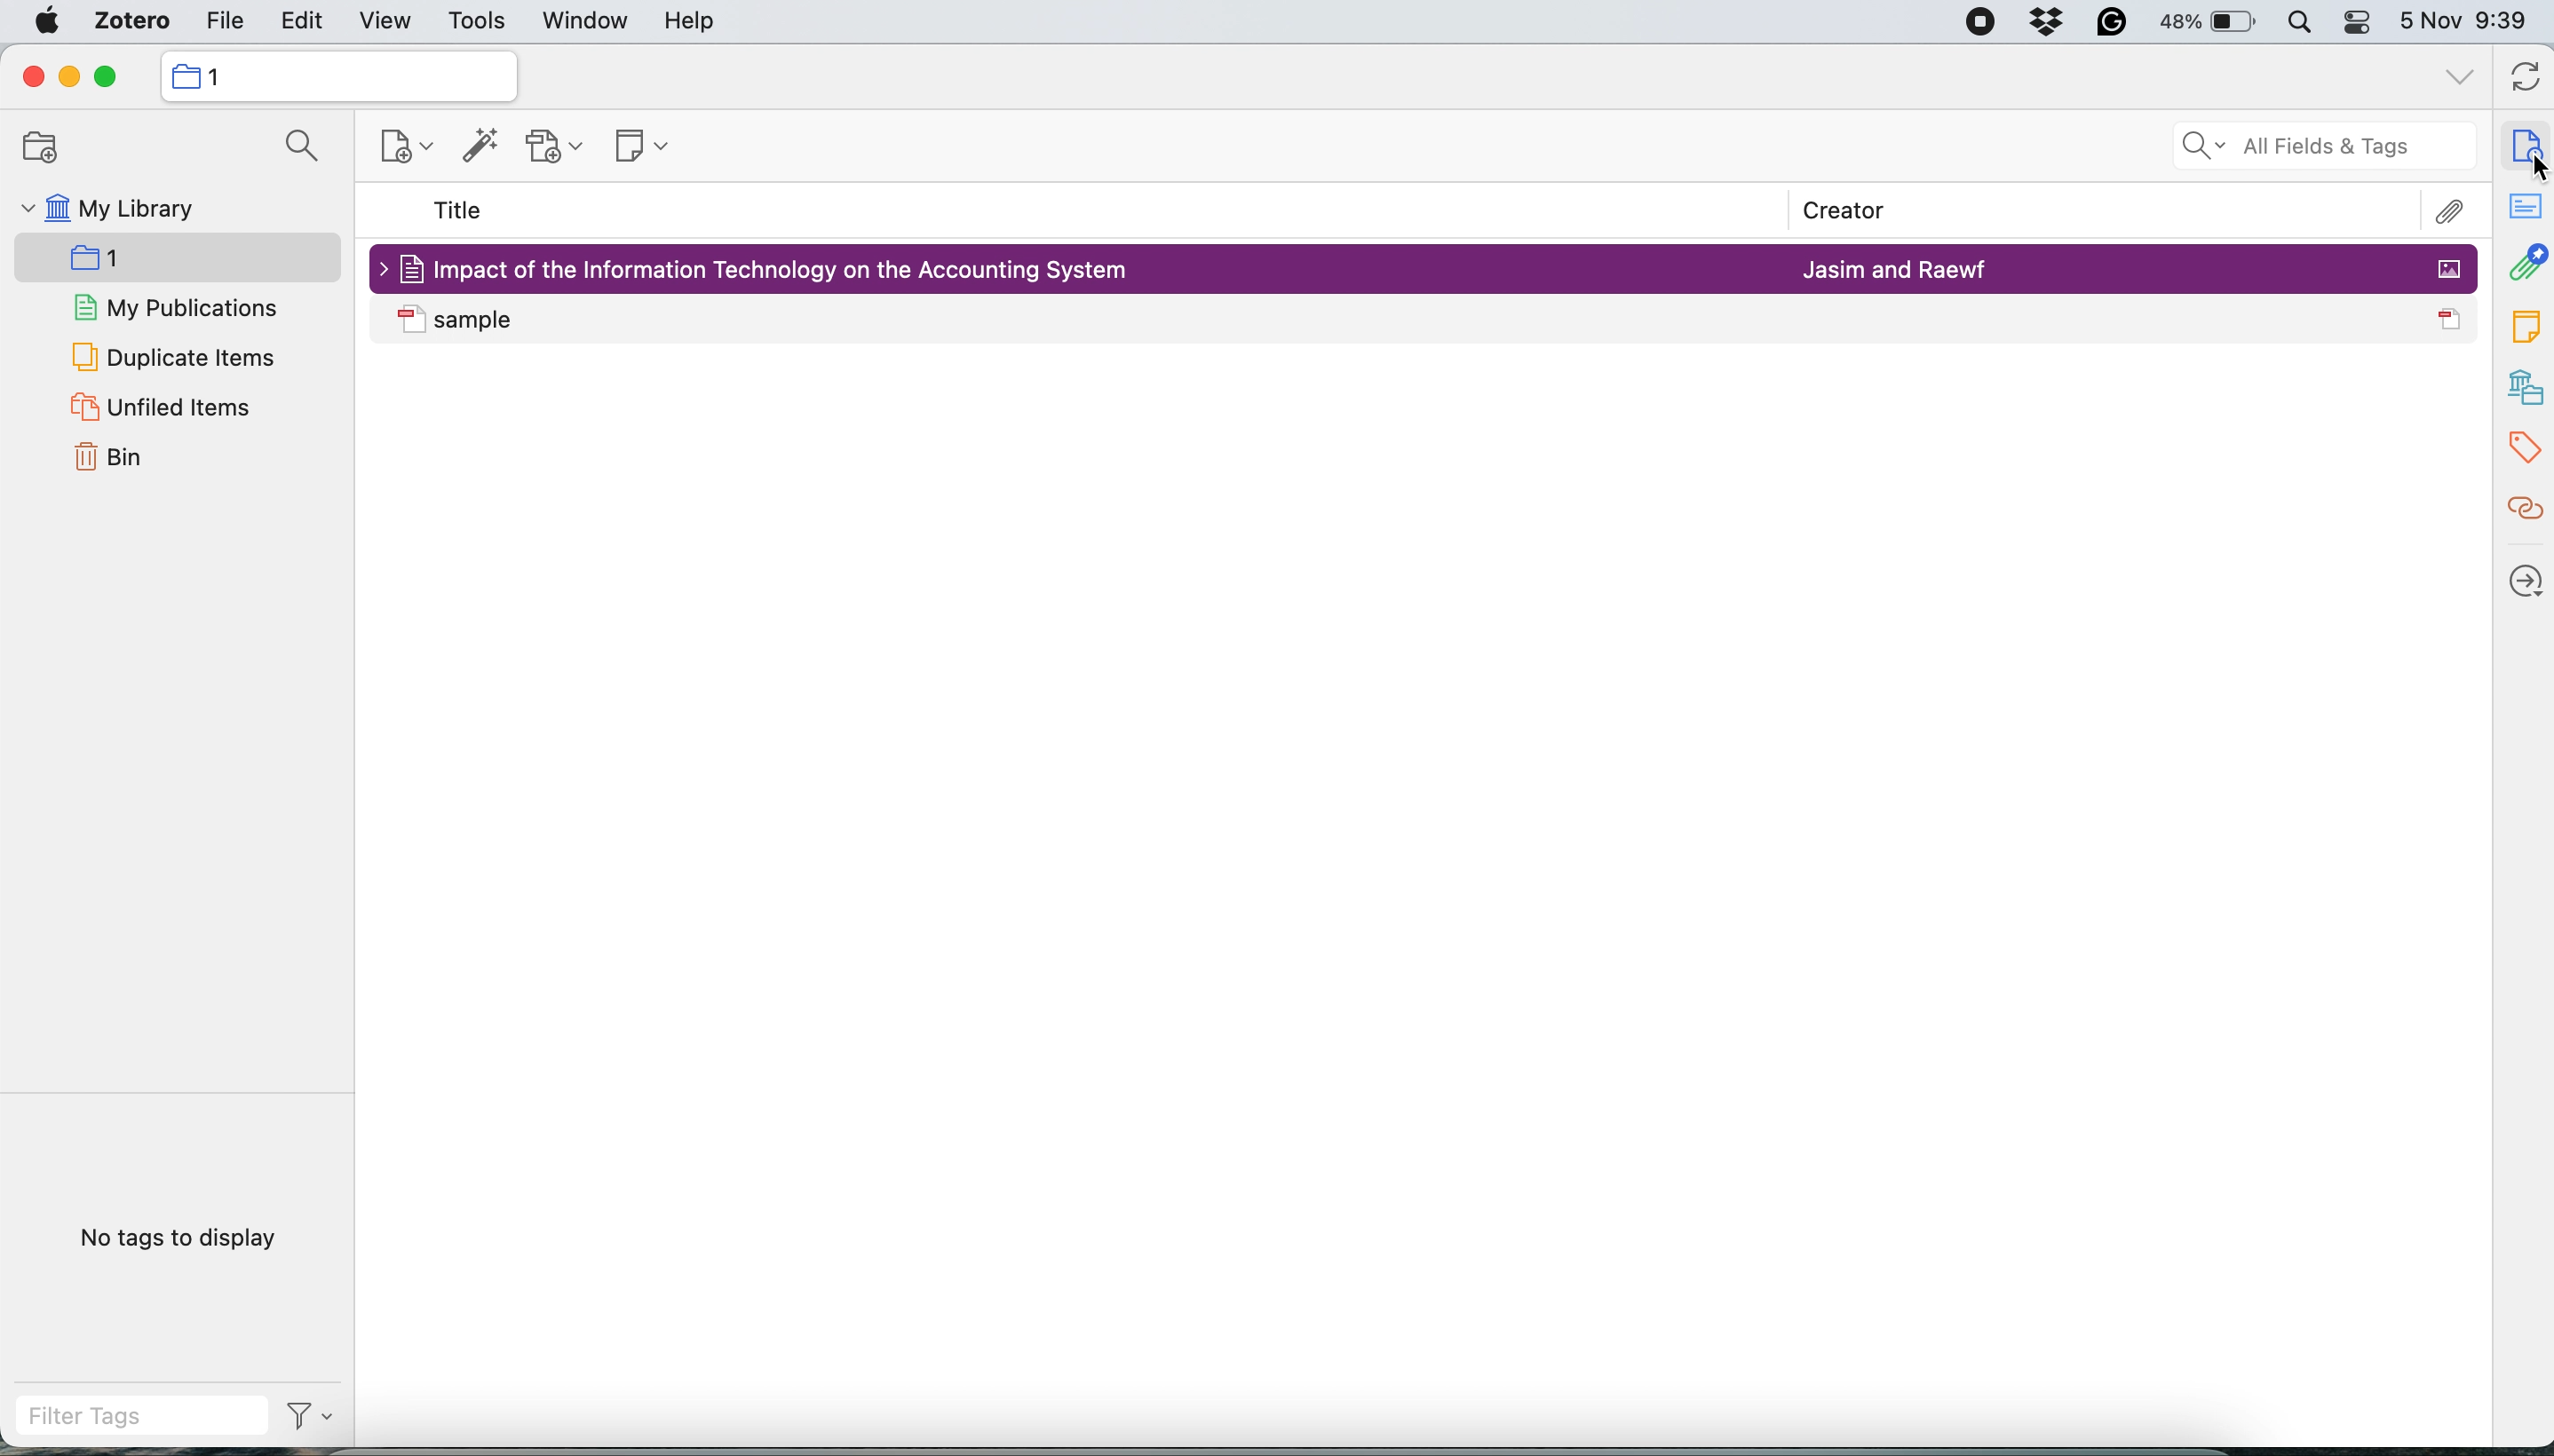 The image size is (2554, 1456). Describe the element at coordinates (219, 77) in the screenshot. I see `1` at that location.